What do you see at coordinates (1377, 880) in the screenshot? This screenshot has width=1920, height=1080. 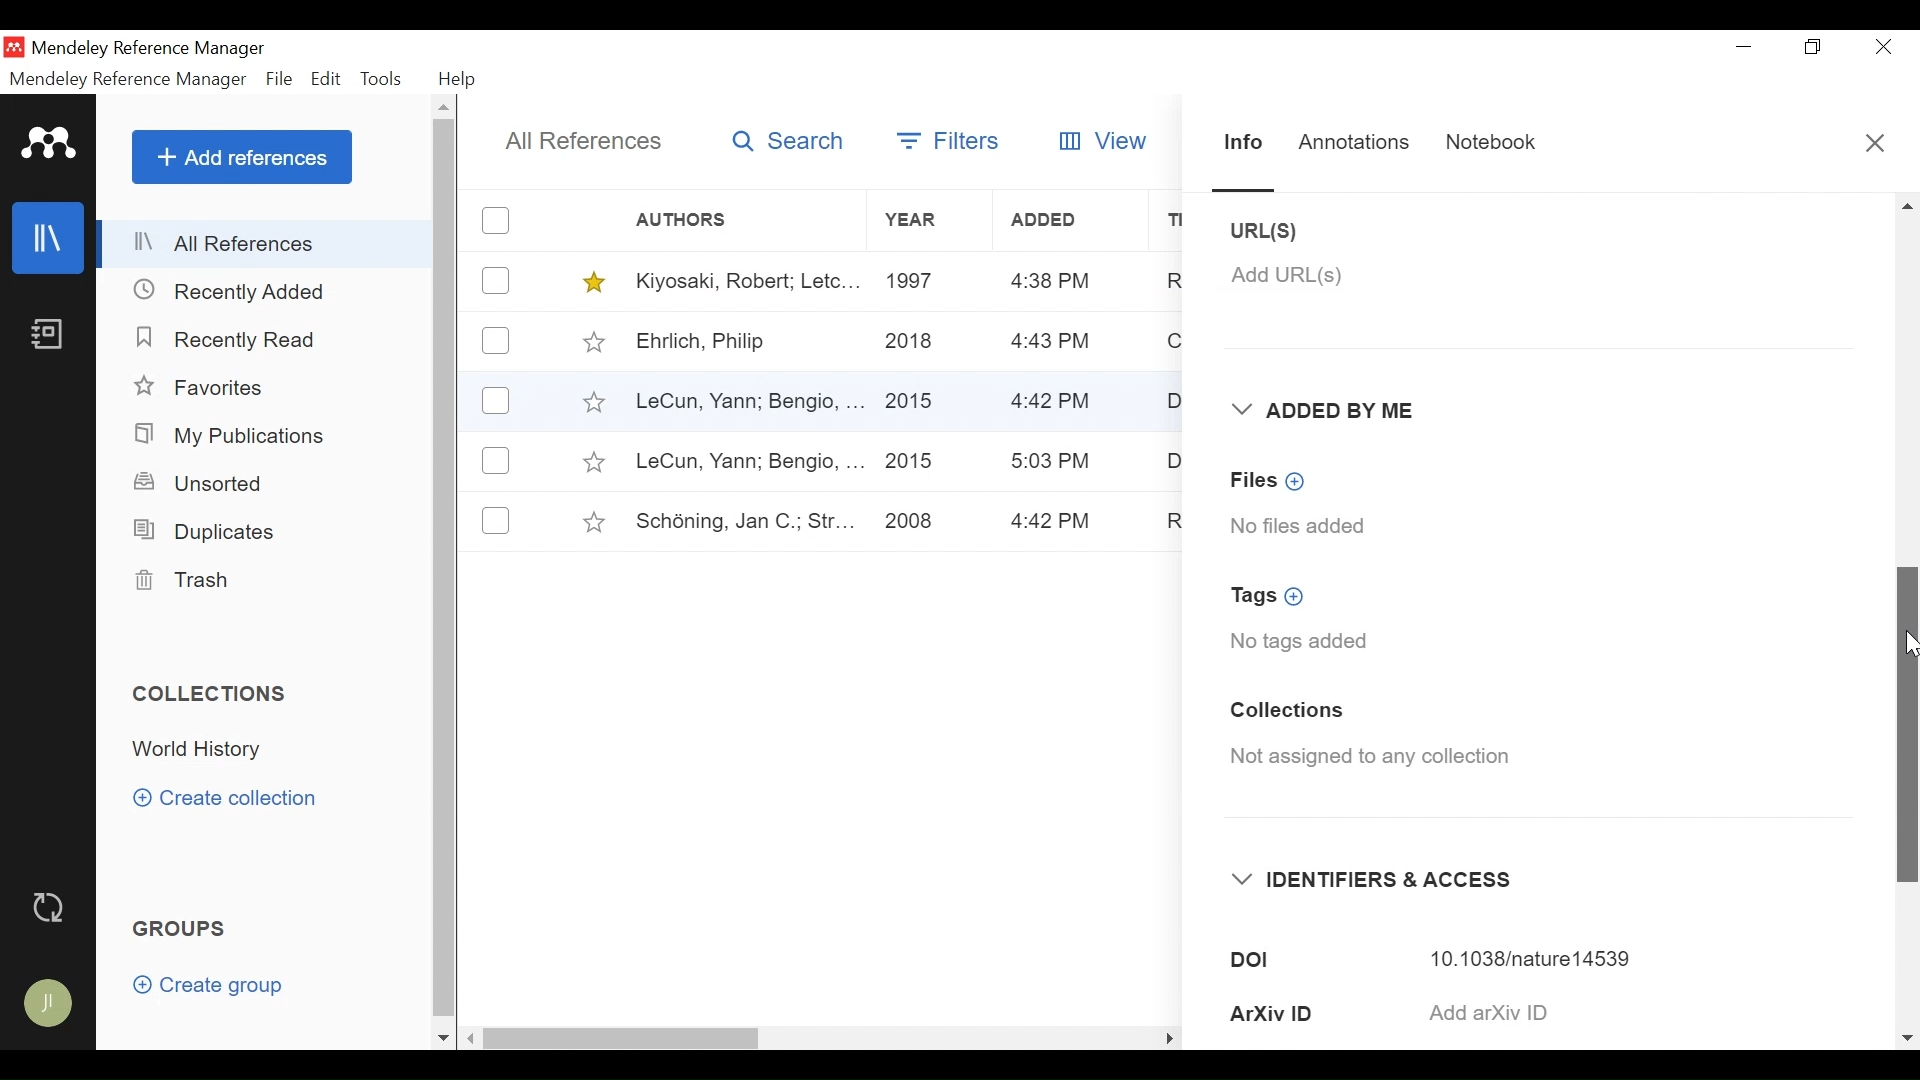 I see `Identifiers & Access` at bounding box center [1377, 880].